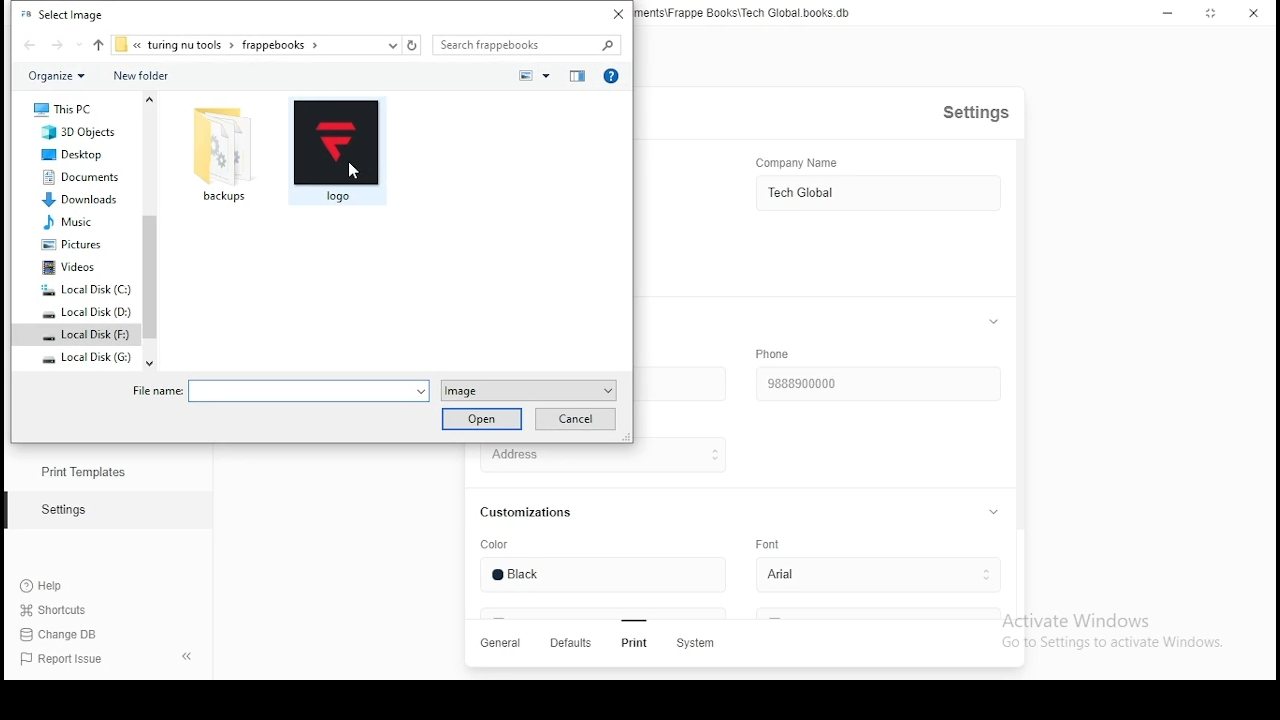  What do you see at coordinates (144, 76) in the screenshot?
I see `New Folder ` at bounding box center [144, 76].